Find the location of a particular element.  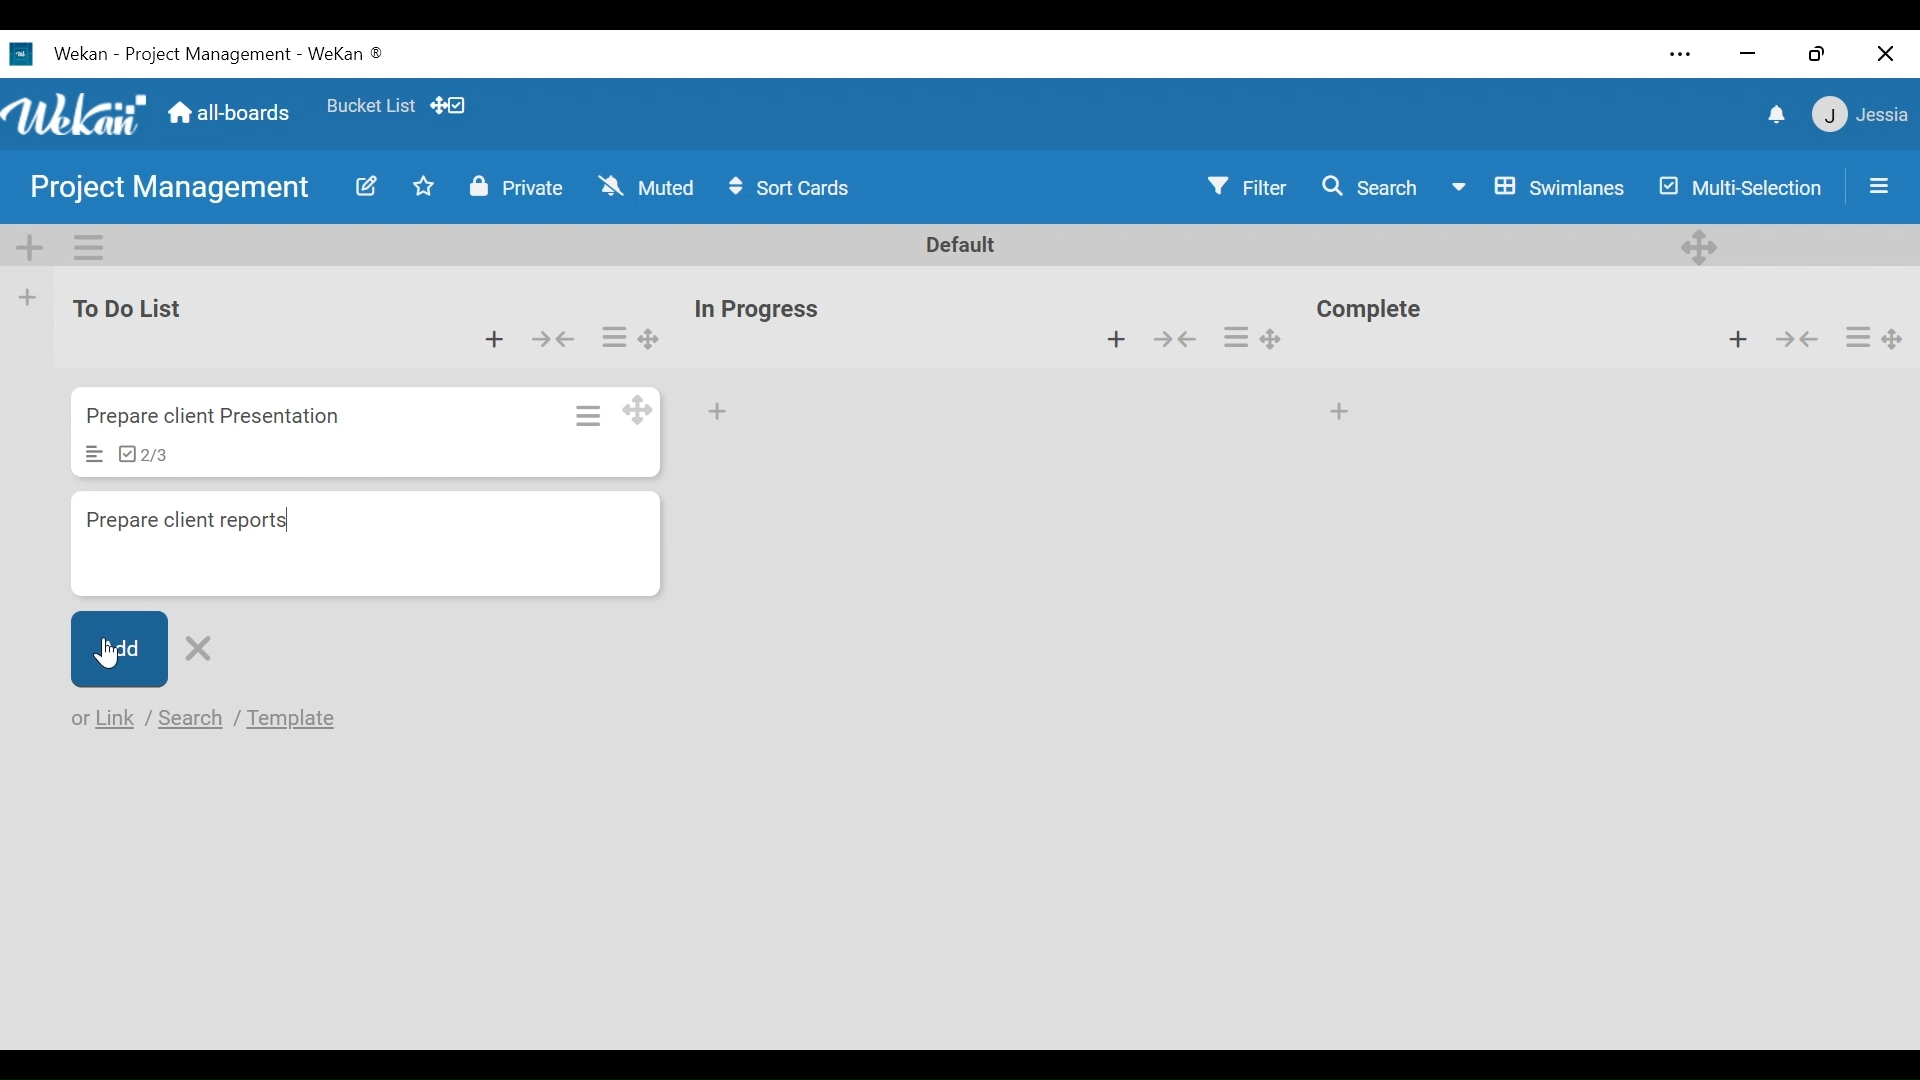

All-boards is located at coordinates (229, 113).